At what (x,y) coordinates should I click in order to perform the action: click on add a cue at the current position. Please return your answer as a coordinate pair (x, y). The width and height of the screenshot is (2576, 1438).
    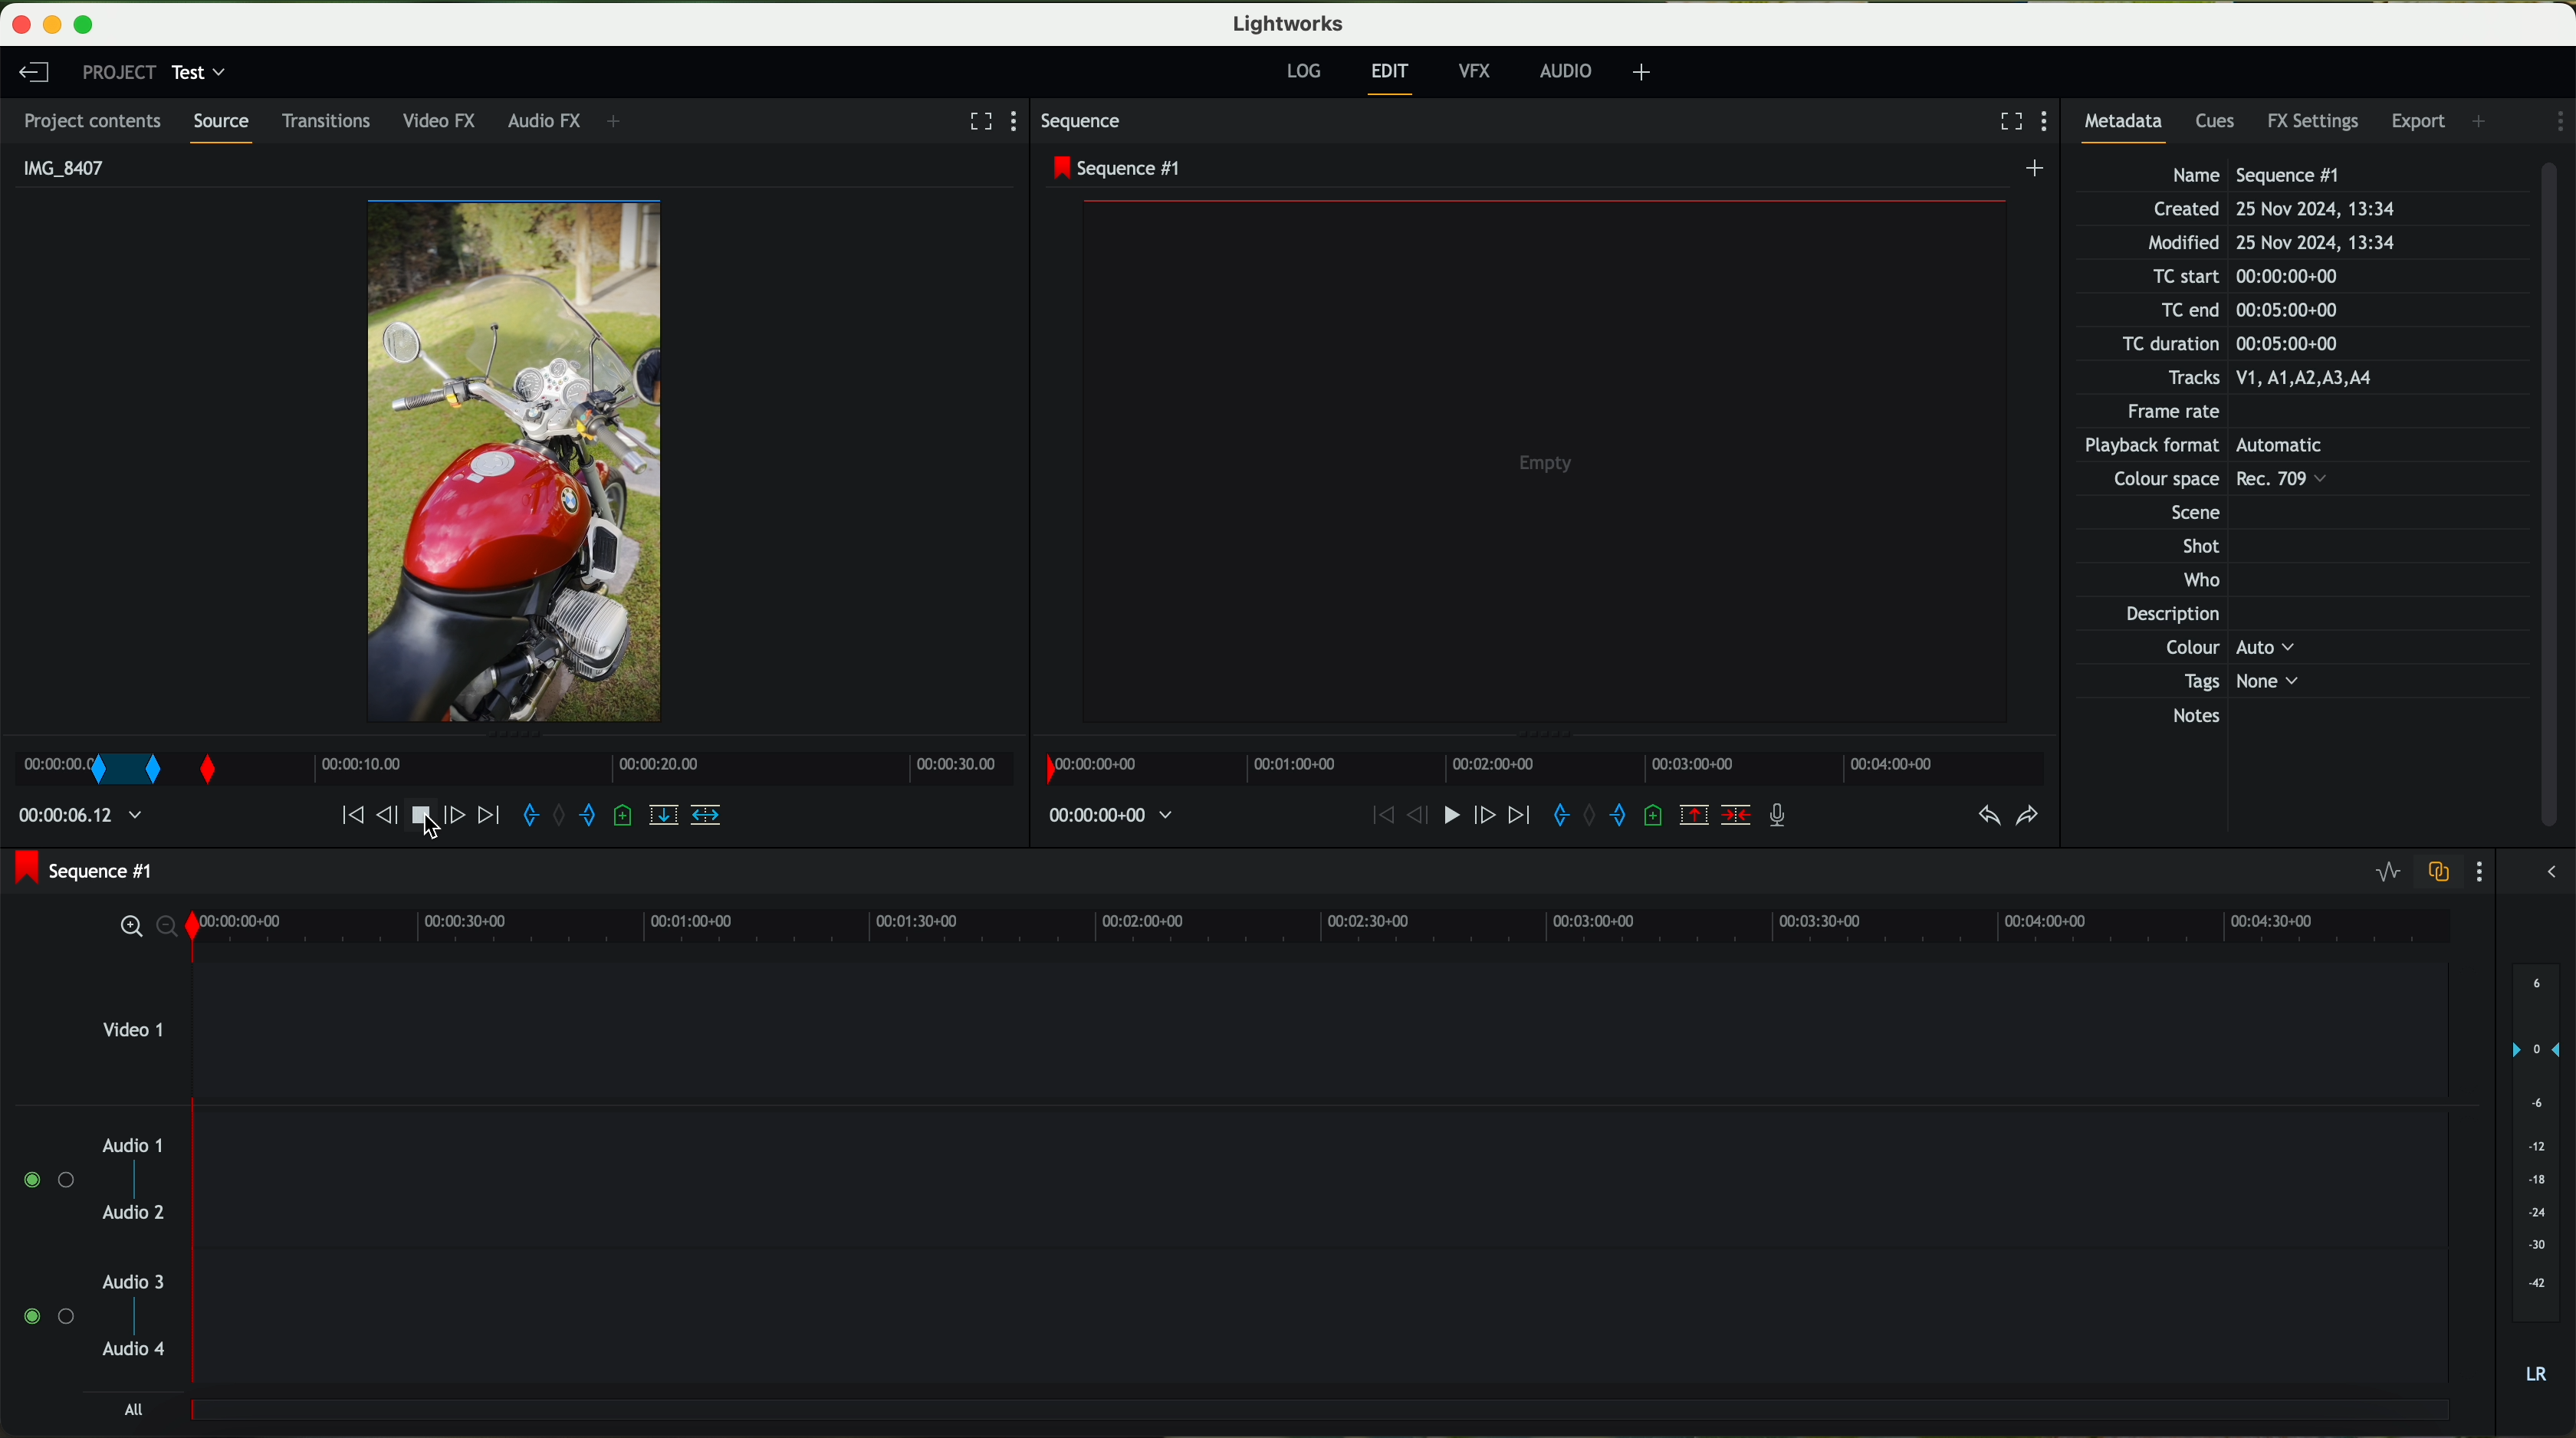
    Looking at the image, I should click on (1657, 817).